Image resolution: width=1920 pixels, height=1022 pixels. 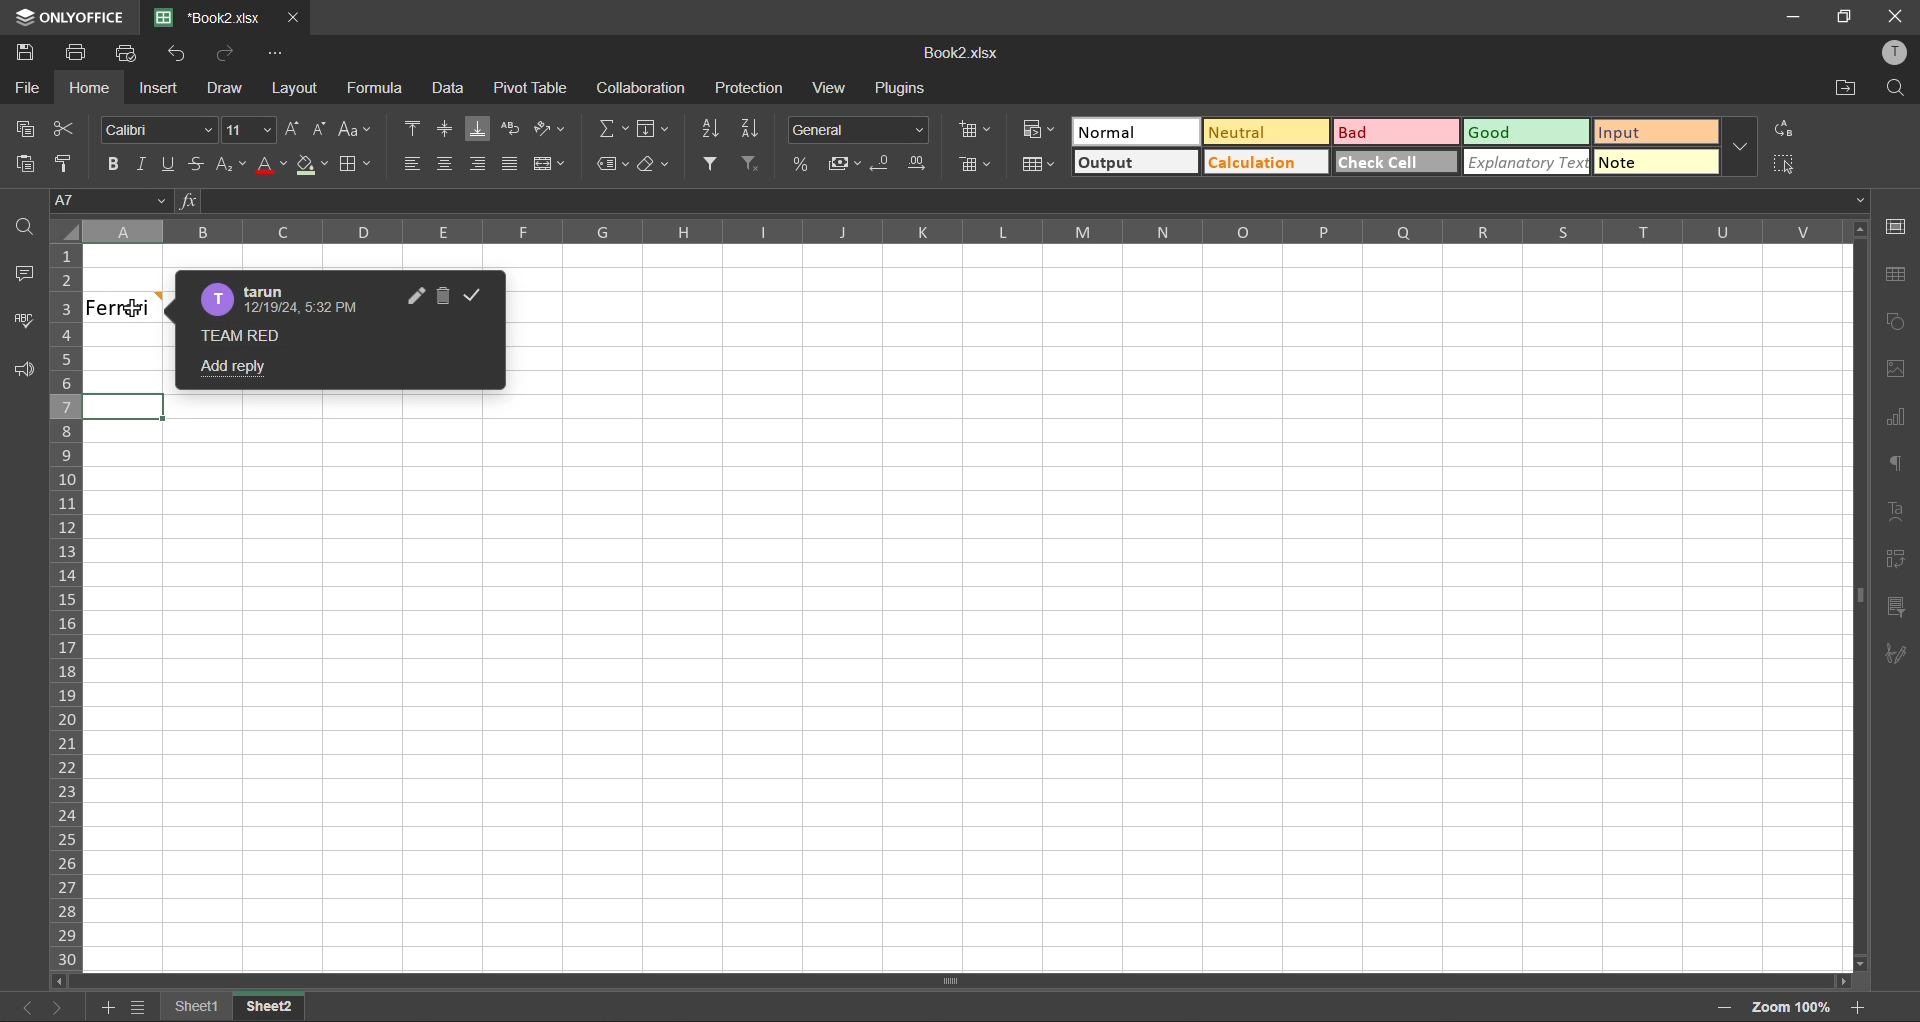 What do you see at coordinates (230, 369) in the screenshot?
I see `add reply` at bounding box center [230, 369].